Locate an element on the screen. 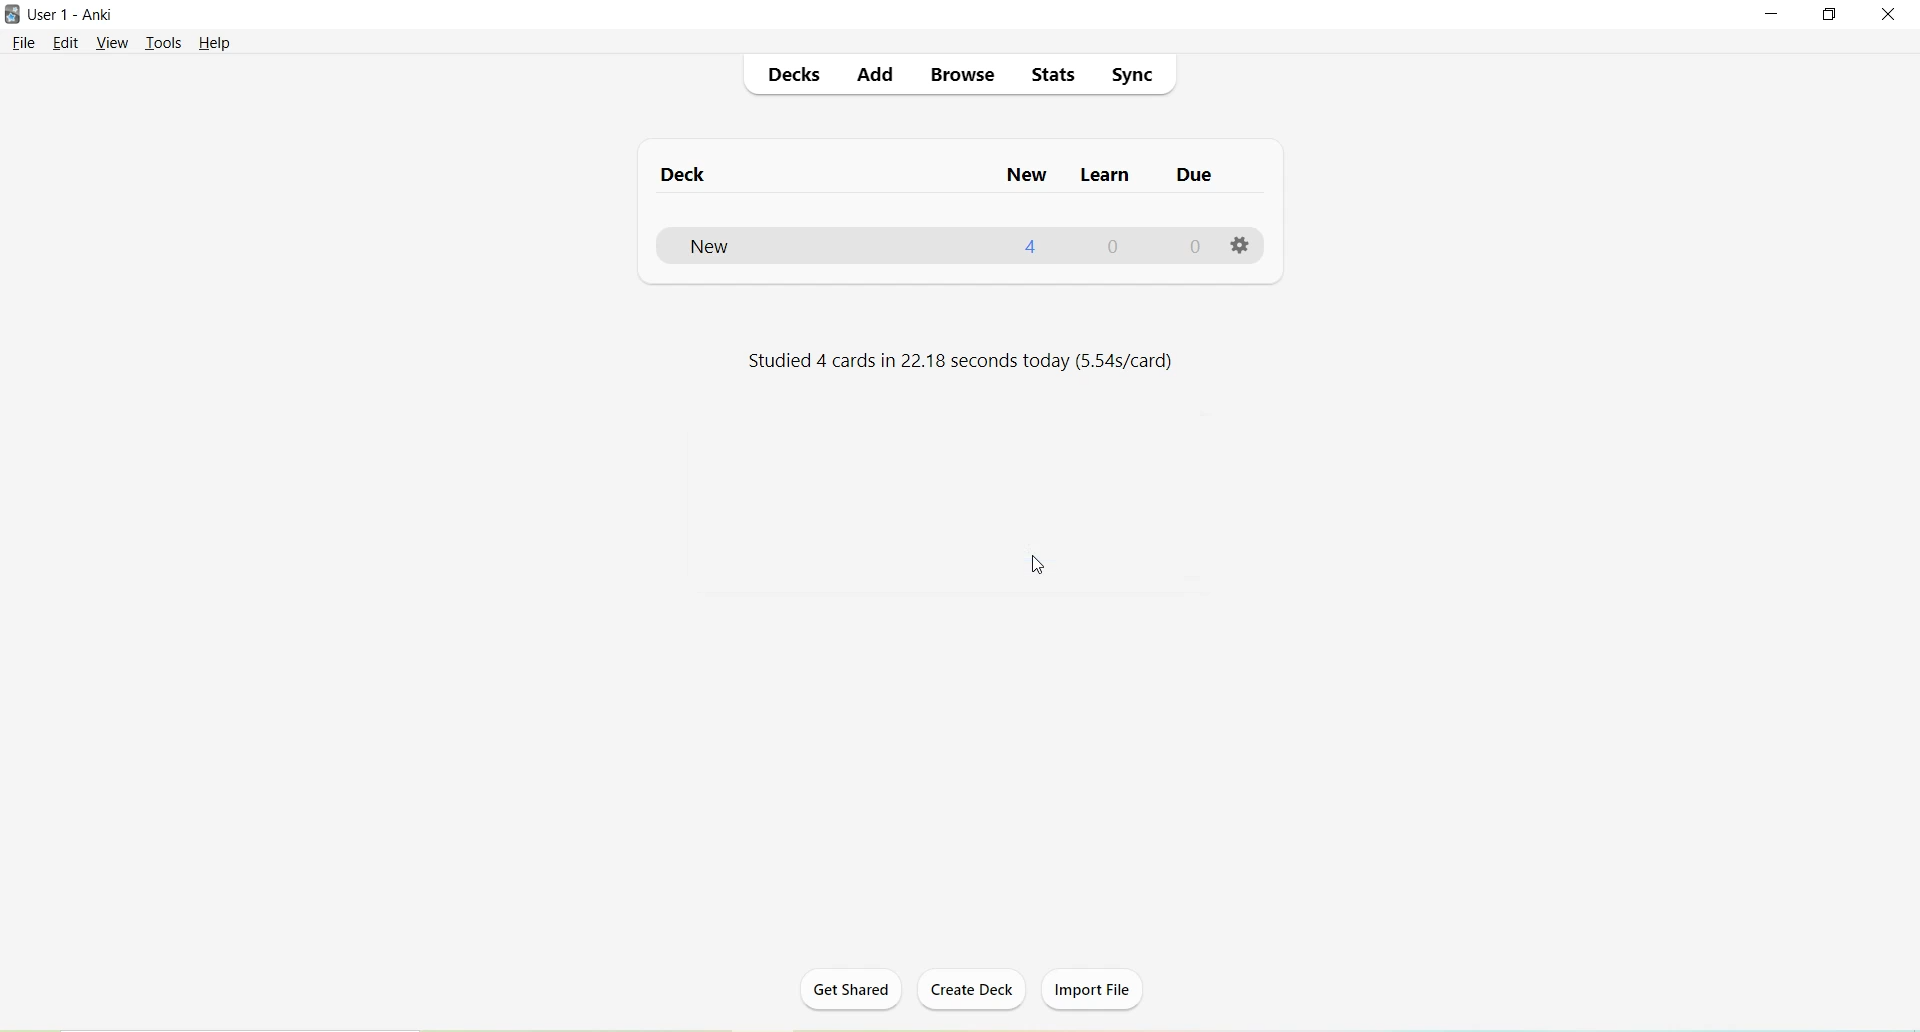 This screenshot has width=1920, height=1032. 4 is located at coordinates (1032, 247).